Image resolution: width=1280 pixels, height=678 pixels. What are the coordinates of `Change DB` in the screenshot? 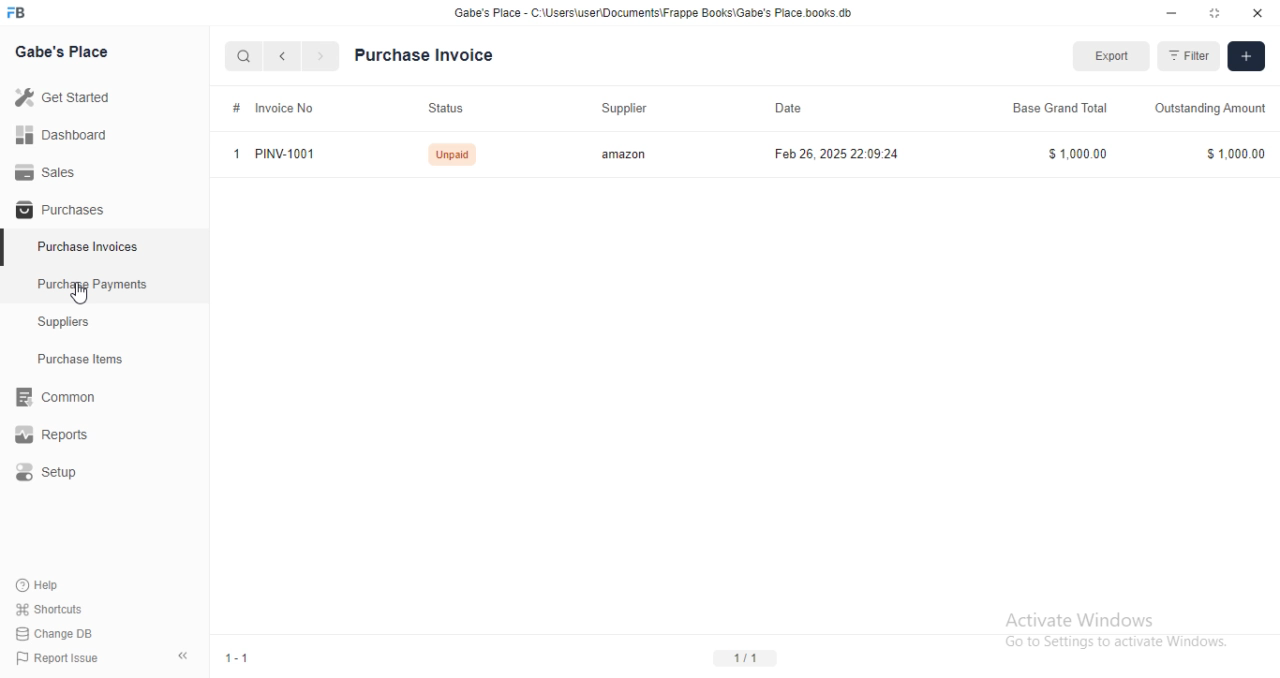 It's located at (52, 632).